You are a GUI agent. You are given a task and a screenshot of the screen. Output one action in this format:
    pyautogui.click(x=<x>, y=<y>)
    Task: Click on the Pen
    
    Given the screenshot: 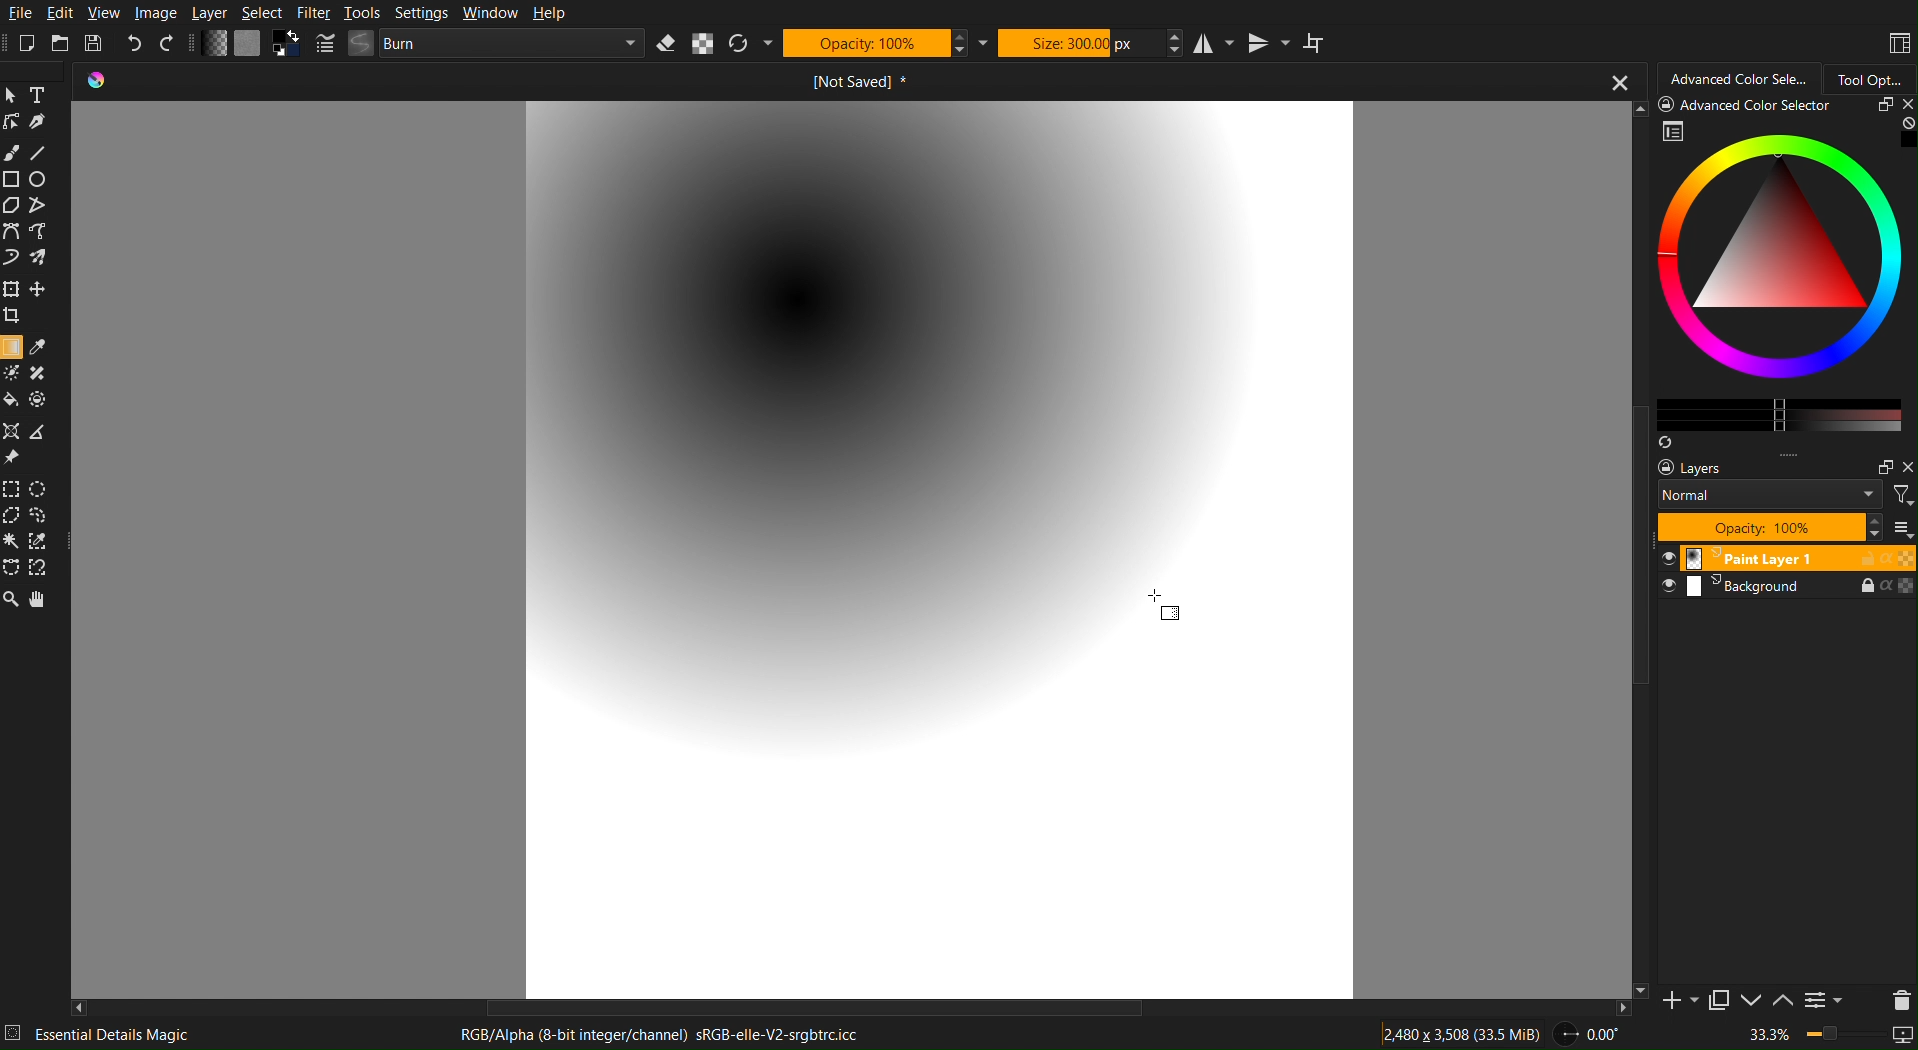 What is the action you would take?
    pyautogui.click(x=42, y=122)
    